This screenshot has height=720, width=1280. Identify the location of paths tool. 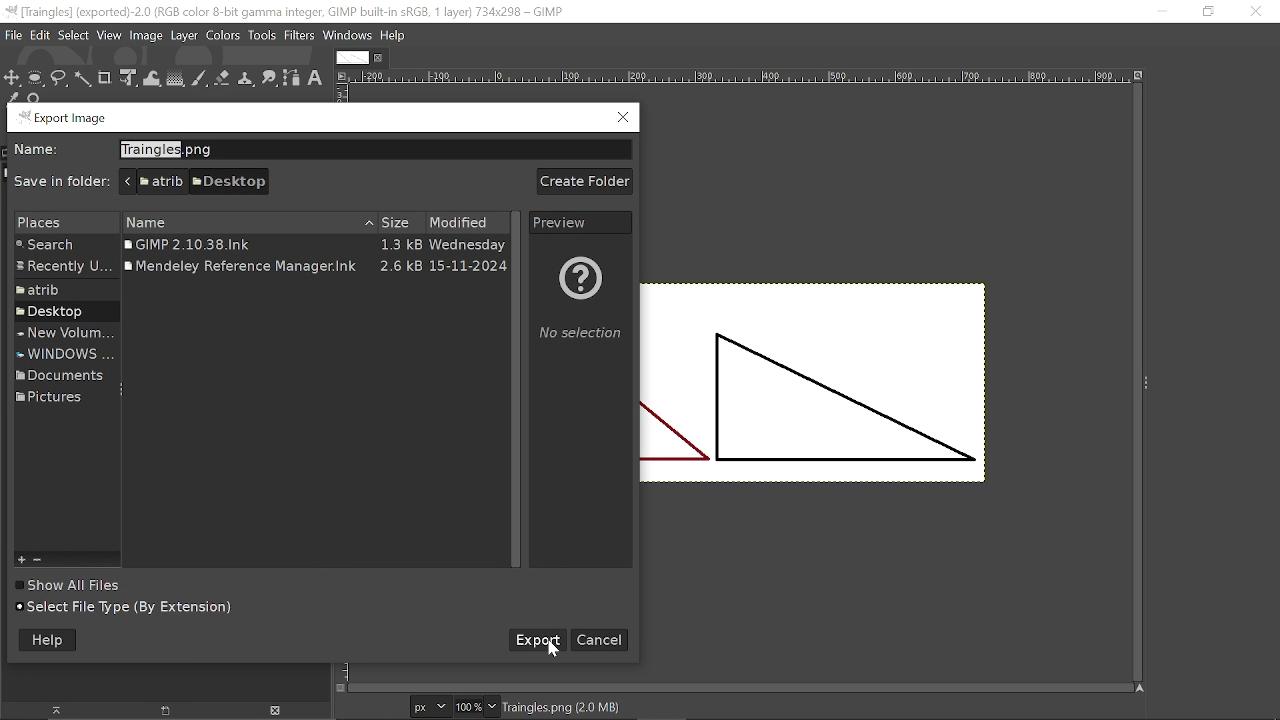
(292, 79).